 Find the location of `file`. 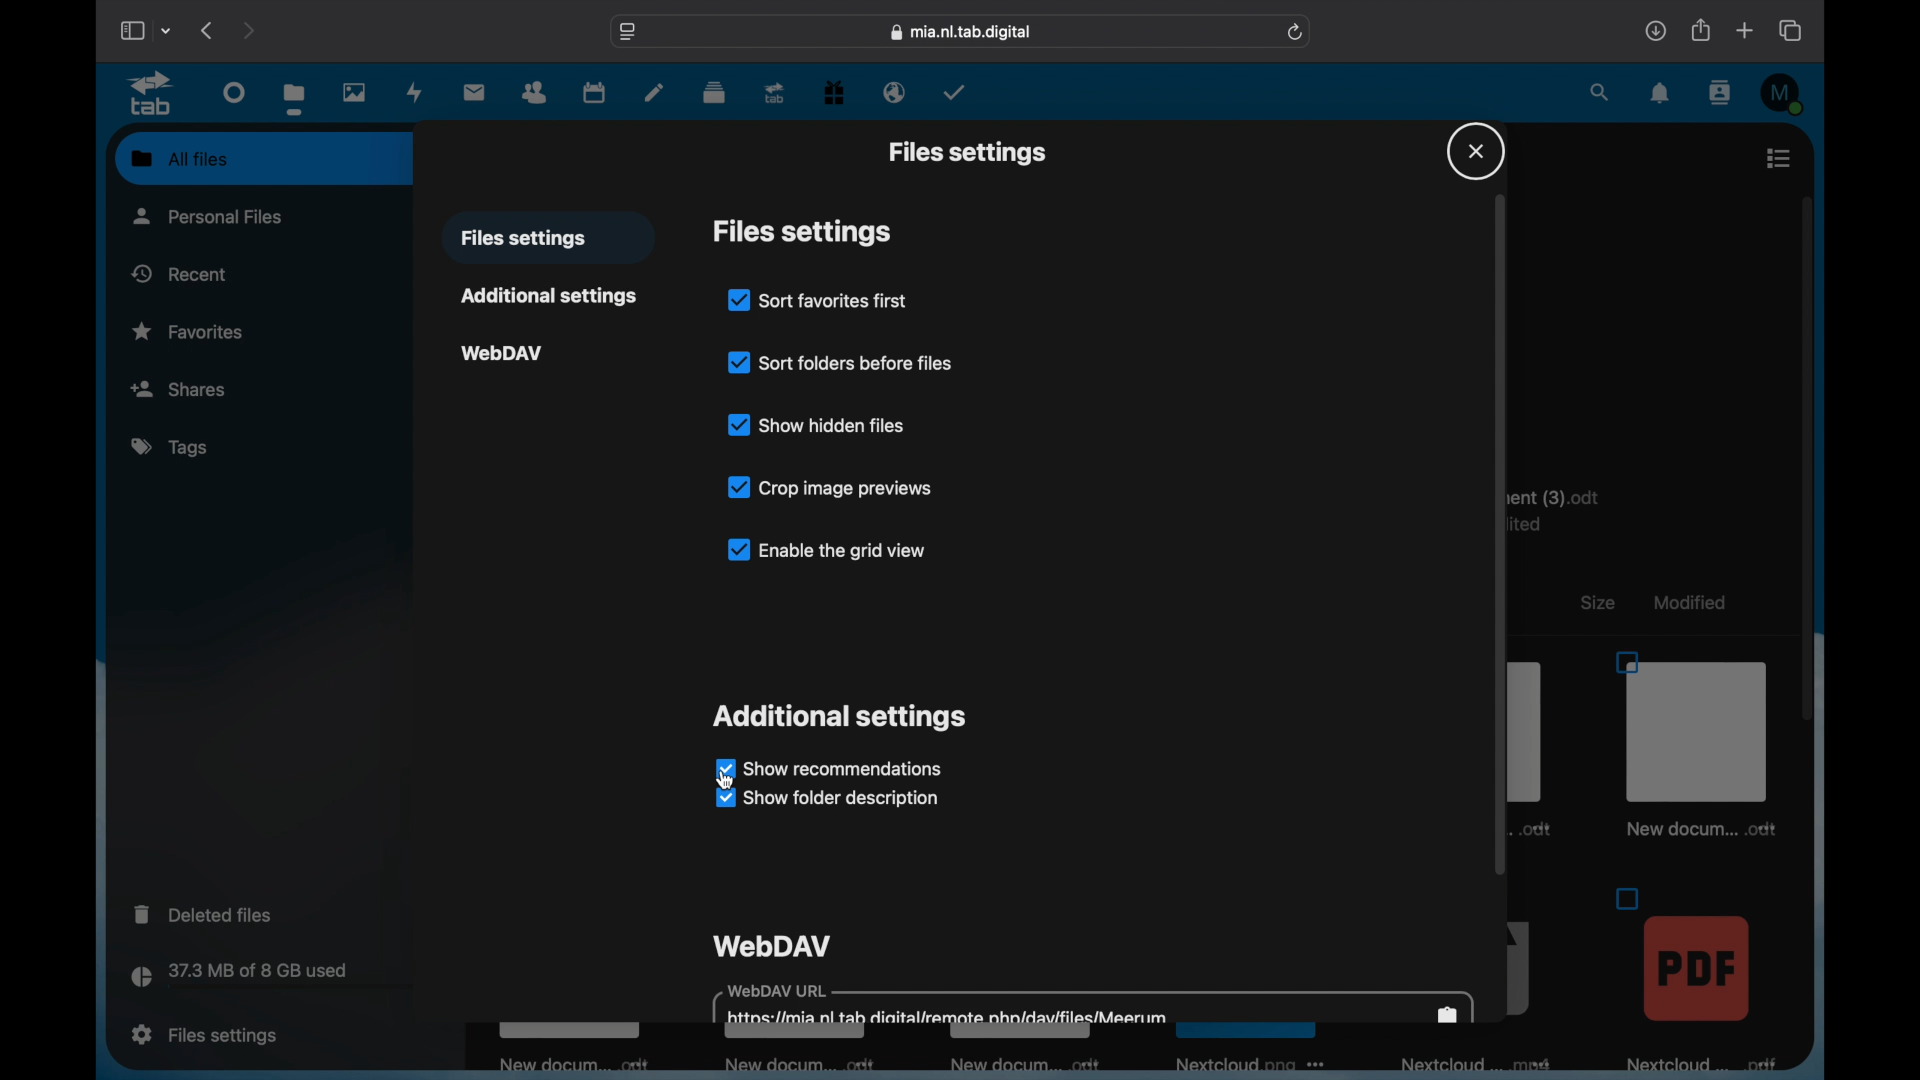

file is located at coordinates (1696, 743).